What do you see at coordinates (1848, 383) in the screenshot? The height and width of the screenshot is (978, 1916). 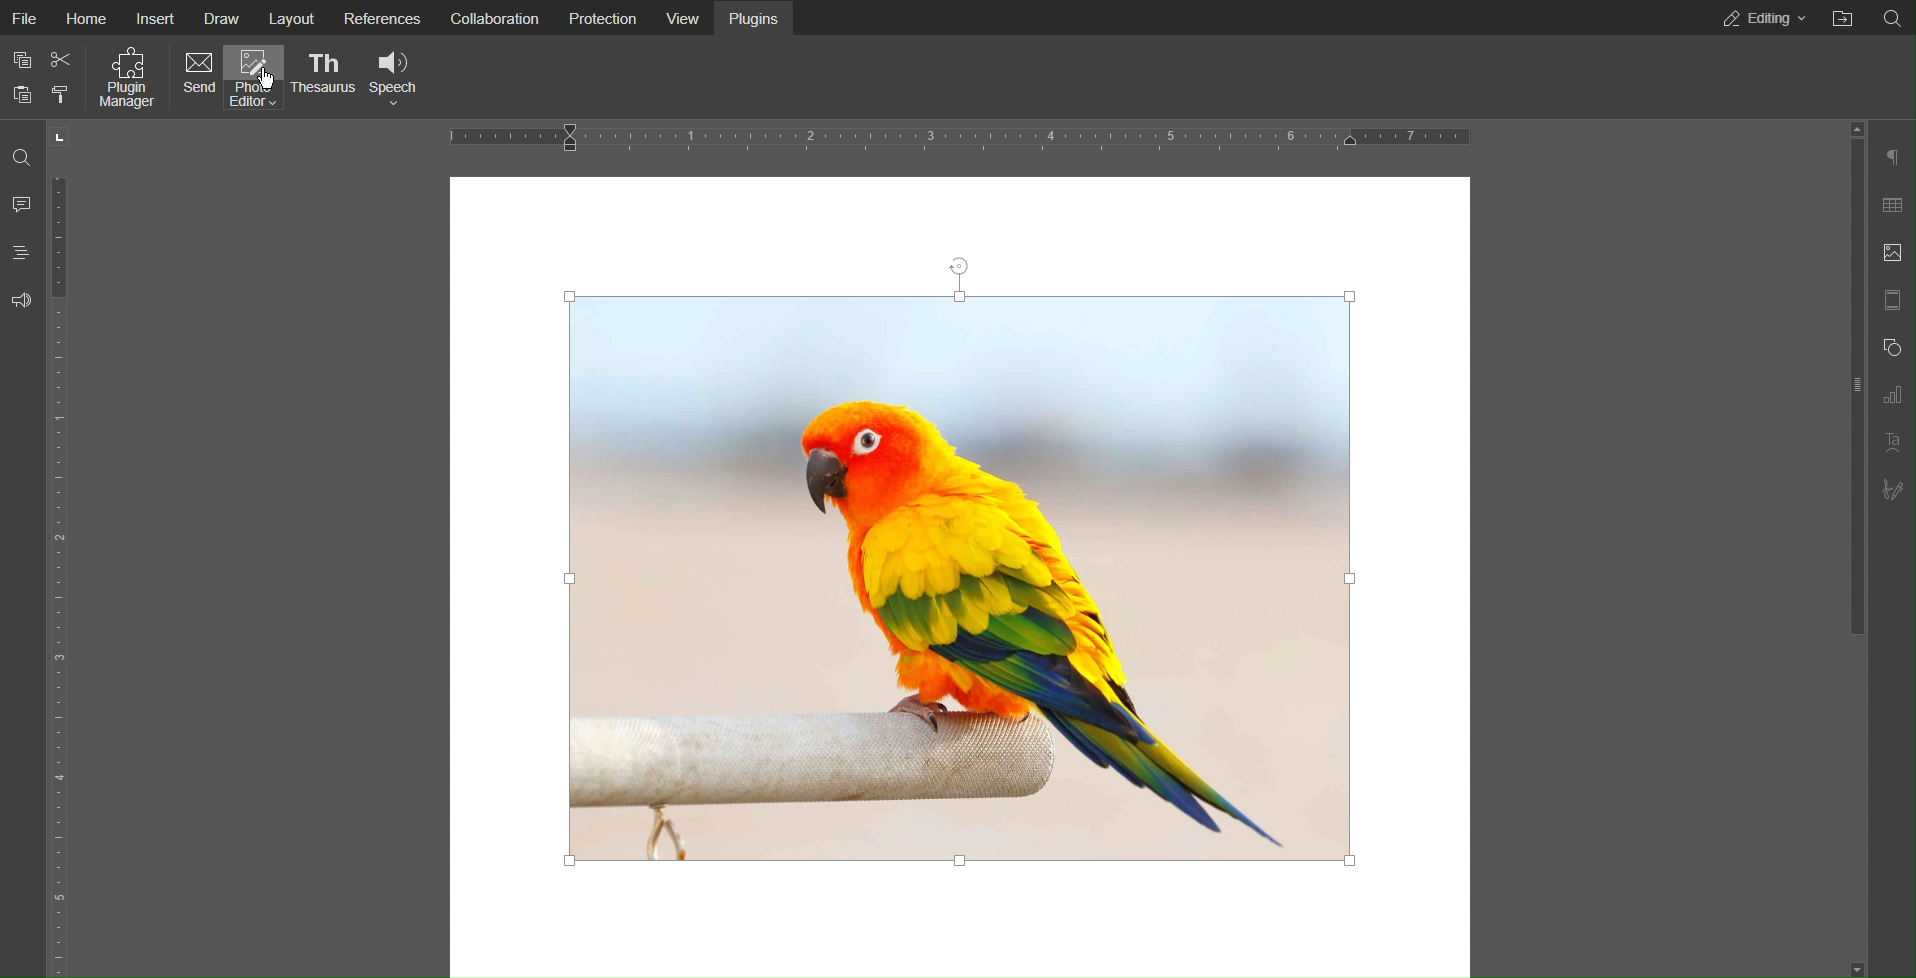 I see `slider` at bounding box center [1848, 383].